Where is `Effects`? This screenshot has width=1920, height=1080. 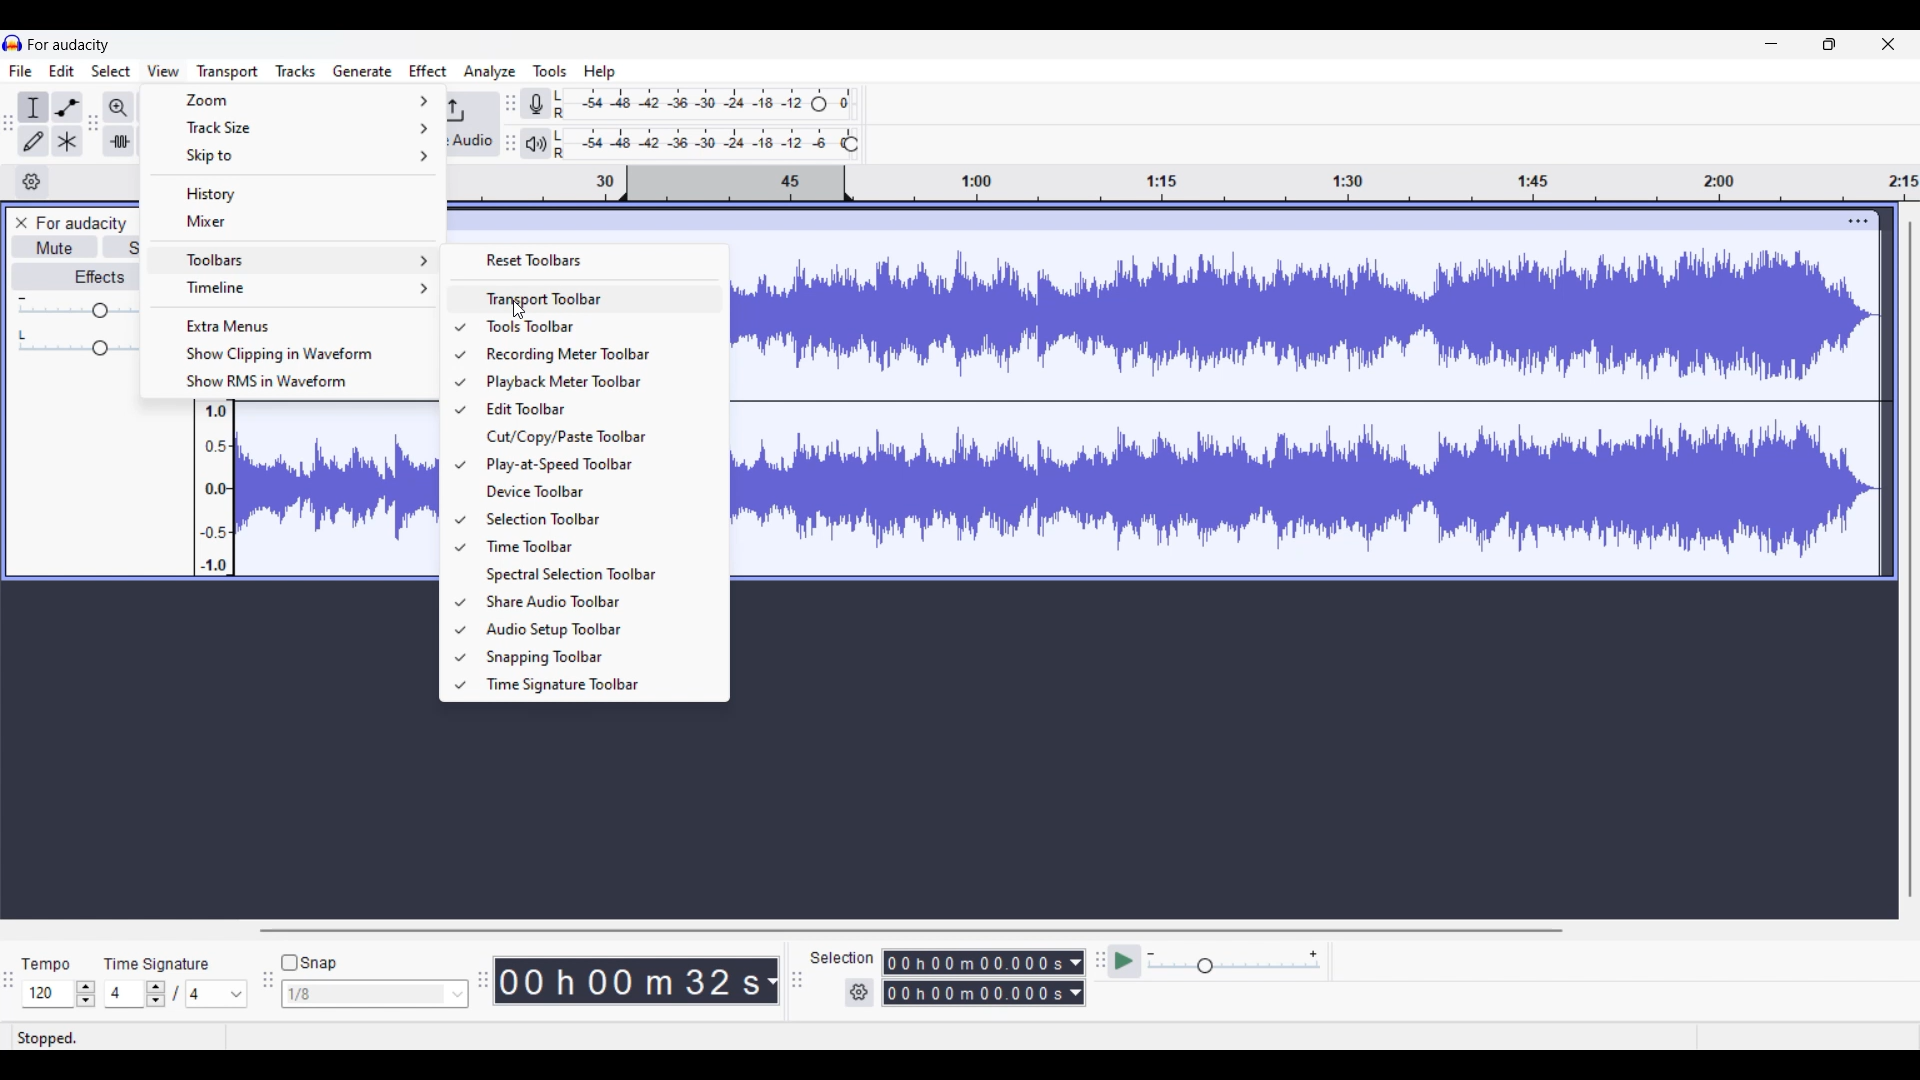
Effects is located at coordinates (76, 276).